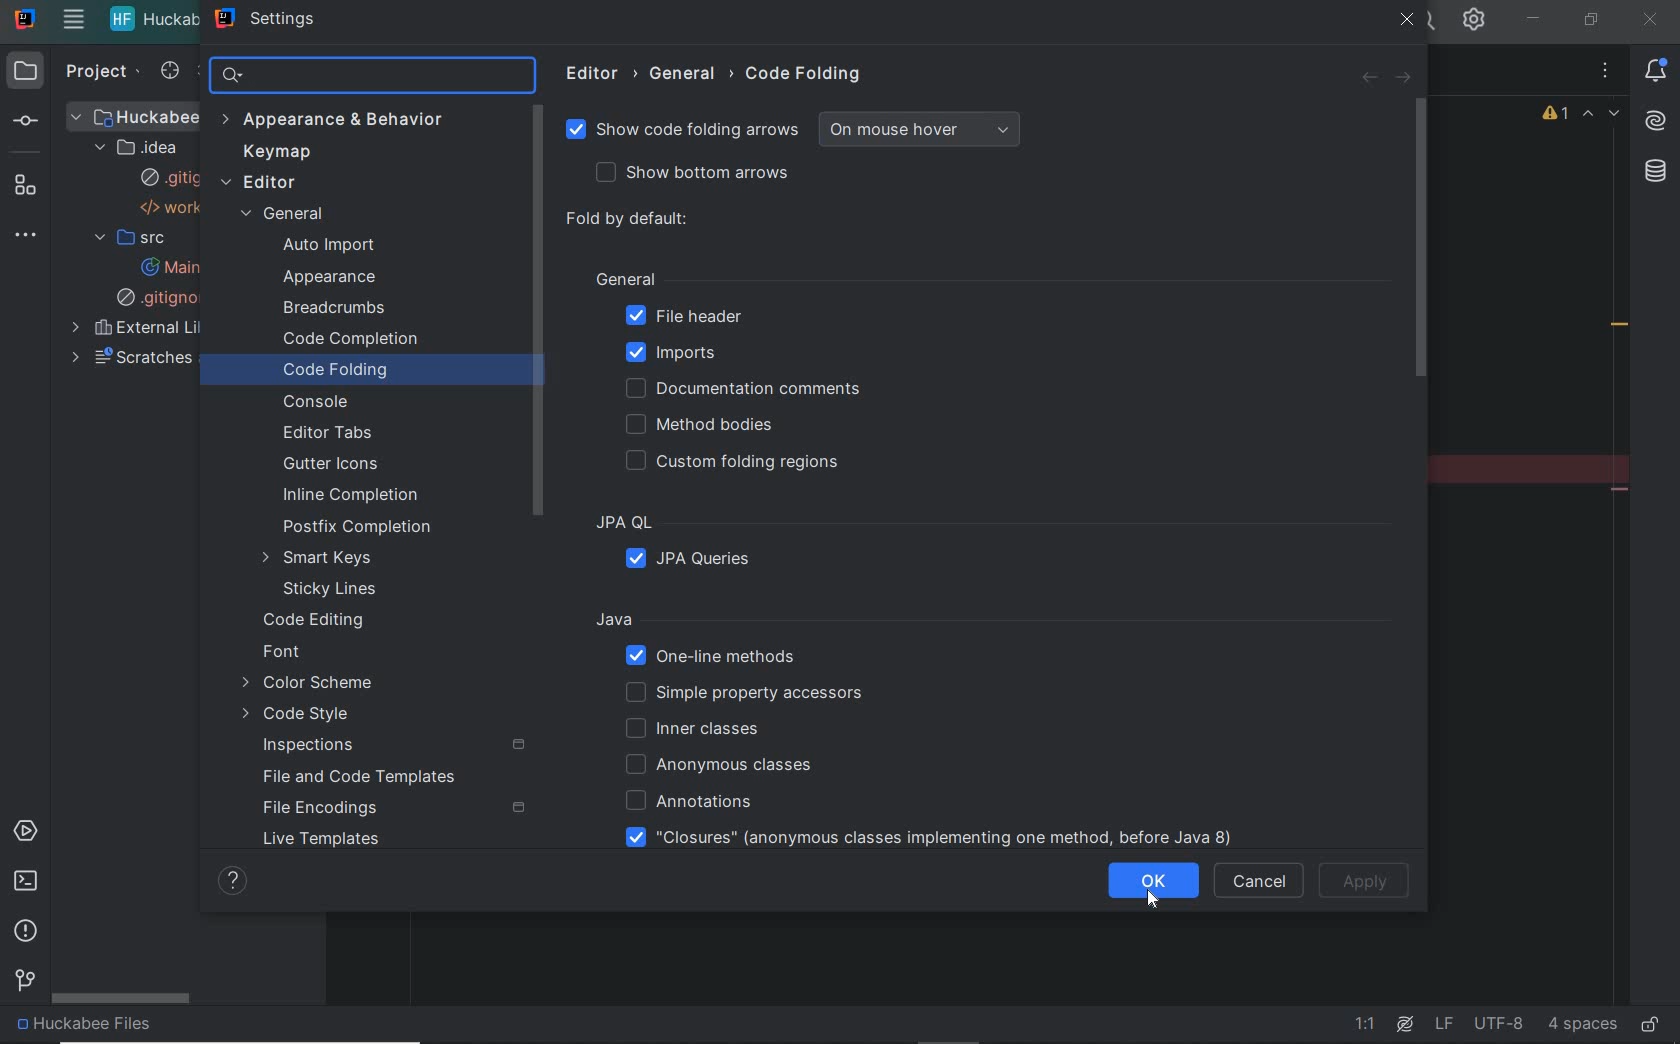 Image resolution: width=1680 pixels, height=1044 pixels. Describe the element at coordinates (1659, 169) in the screenshot. I see `database` at that location.